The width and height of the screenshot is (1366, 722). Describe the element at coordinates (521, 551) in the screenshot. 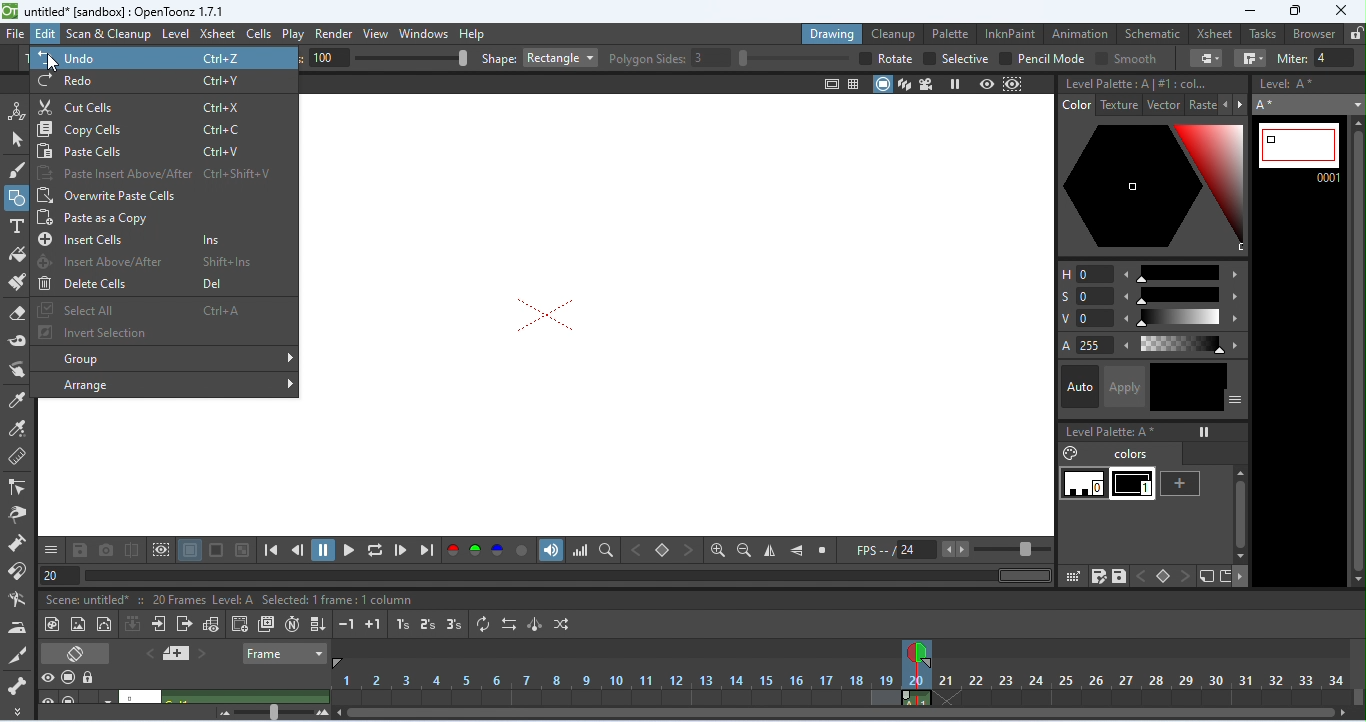

I see `alpha channel ` at that location.